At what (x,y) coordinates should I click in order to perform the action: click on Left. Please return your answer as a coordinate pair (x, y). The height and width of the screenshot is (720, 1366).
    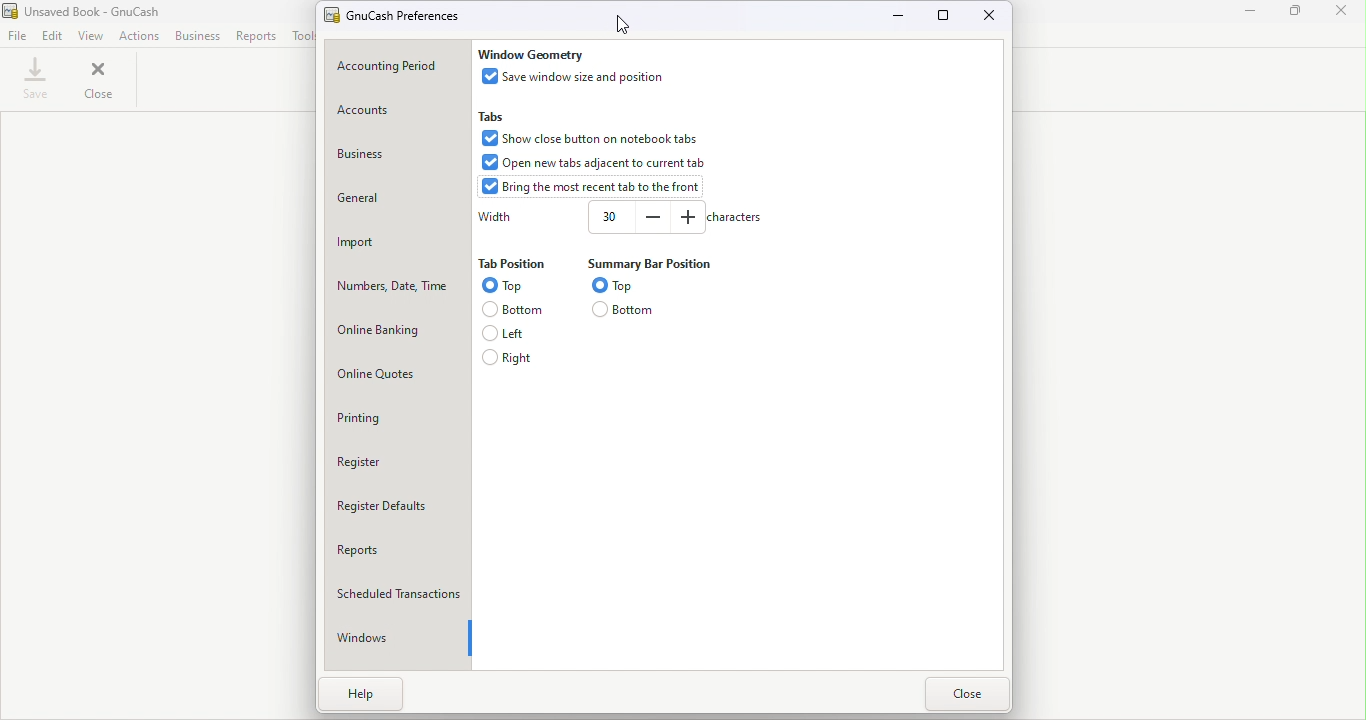
    Looking at the image, I should click on (509, 332).